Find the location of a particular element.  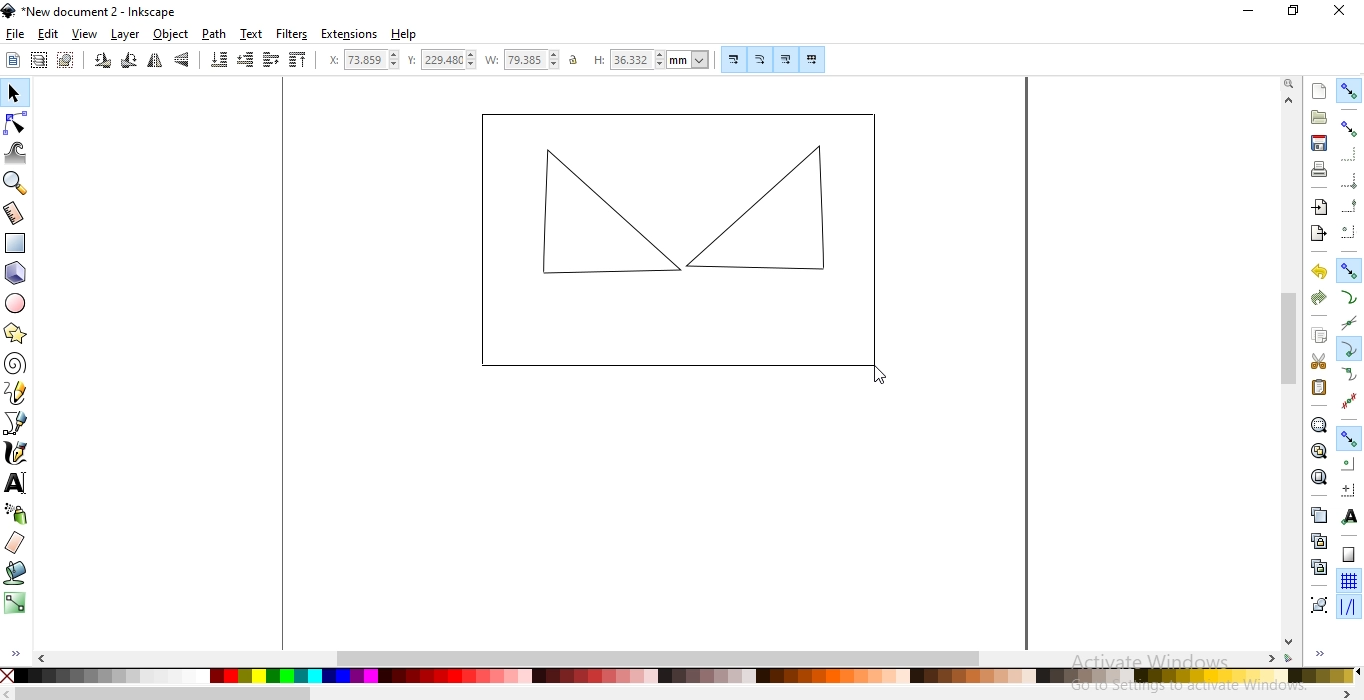

import a bitmap is located at coordinates (1319, 207).